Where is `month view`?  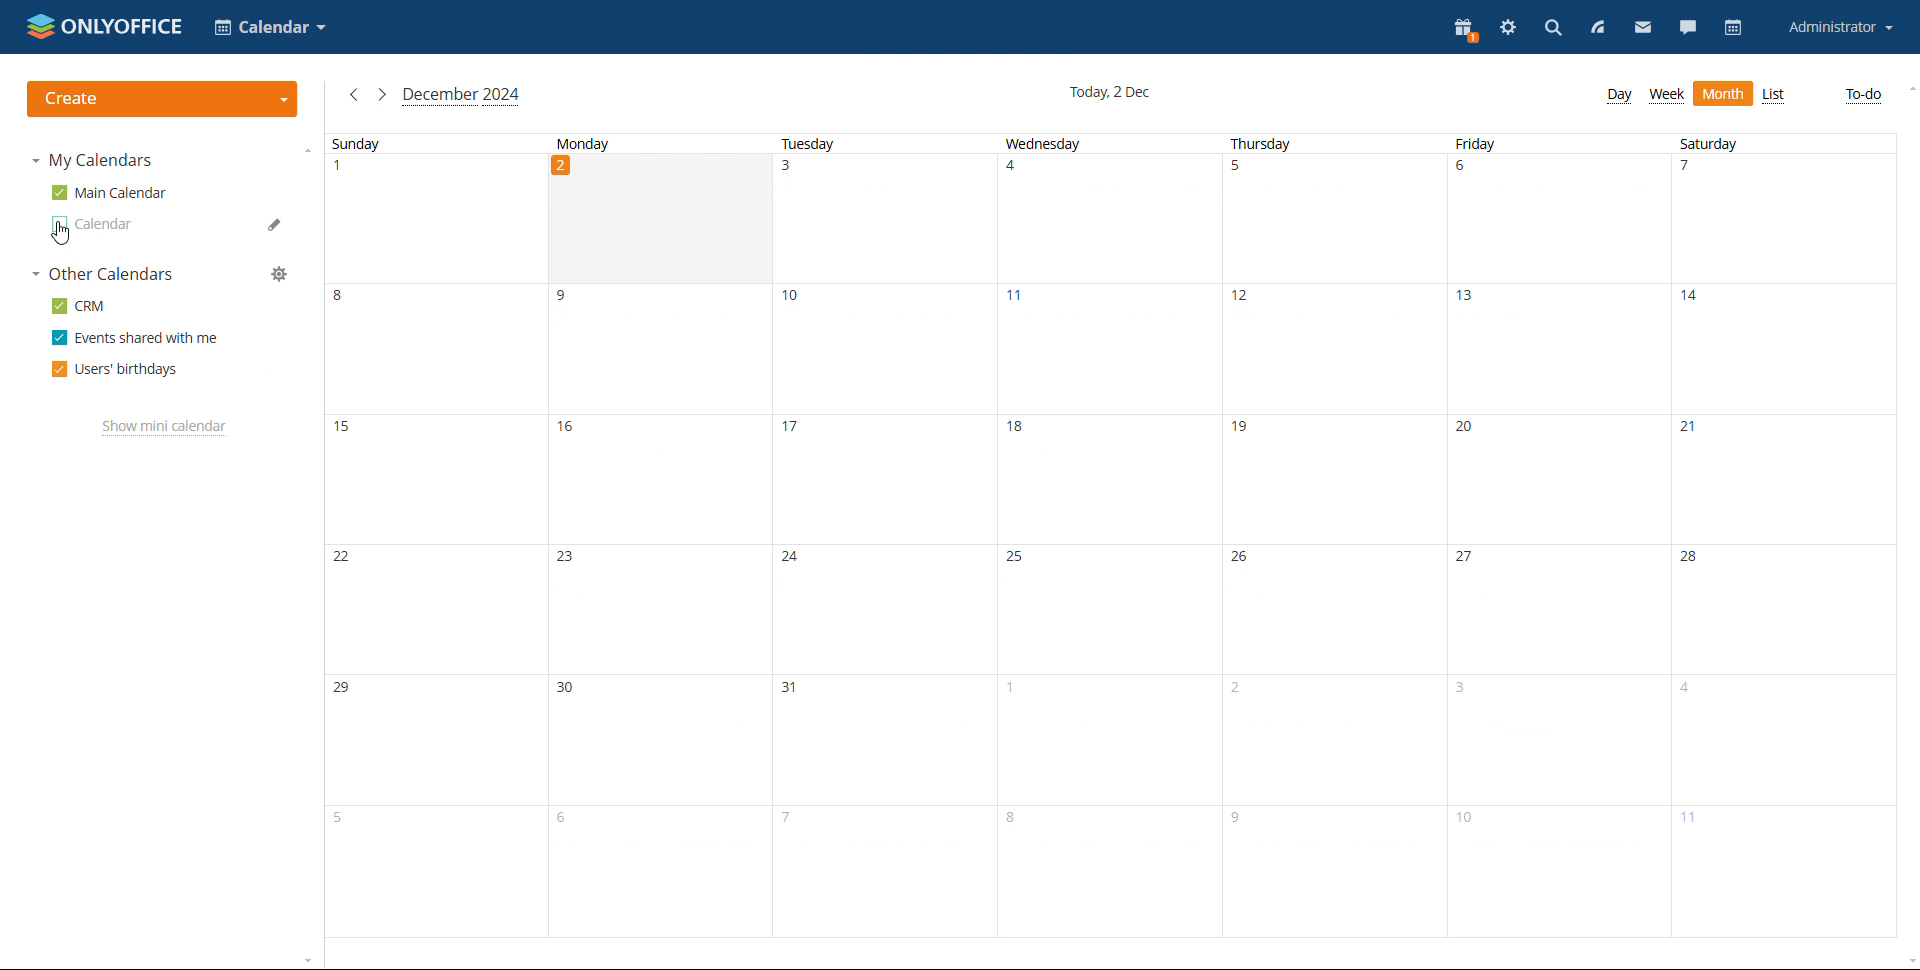
month view is located at coordinates (1722, 94).